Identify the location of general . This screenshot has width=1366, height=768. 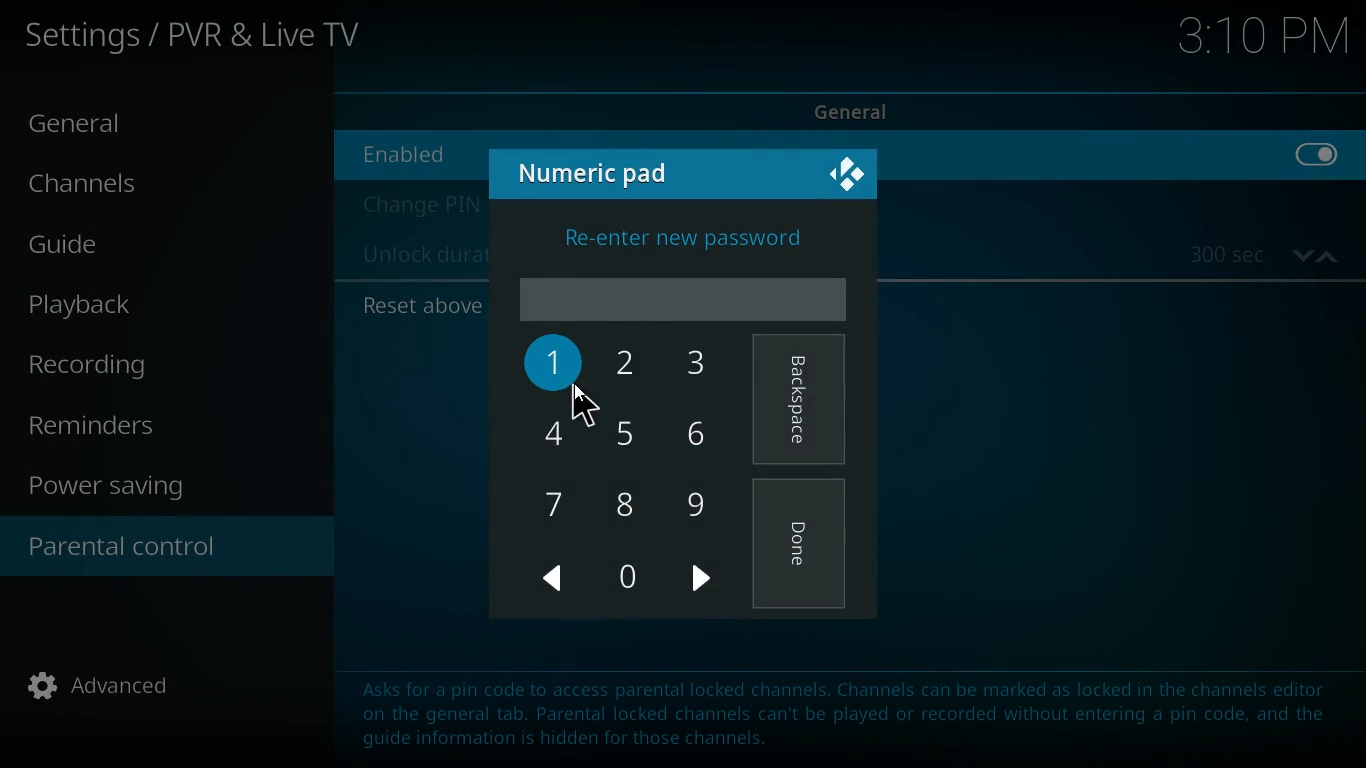
(94, 125).